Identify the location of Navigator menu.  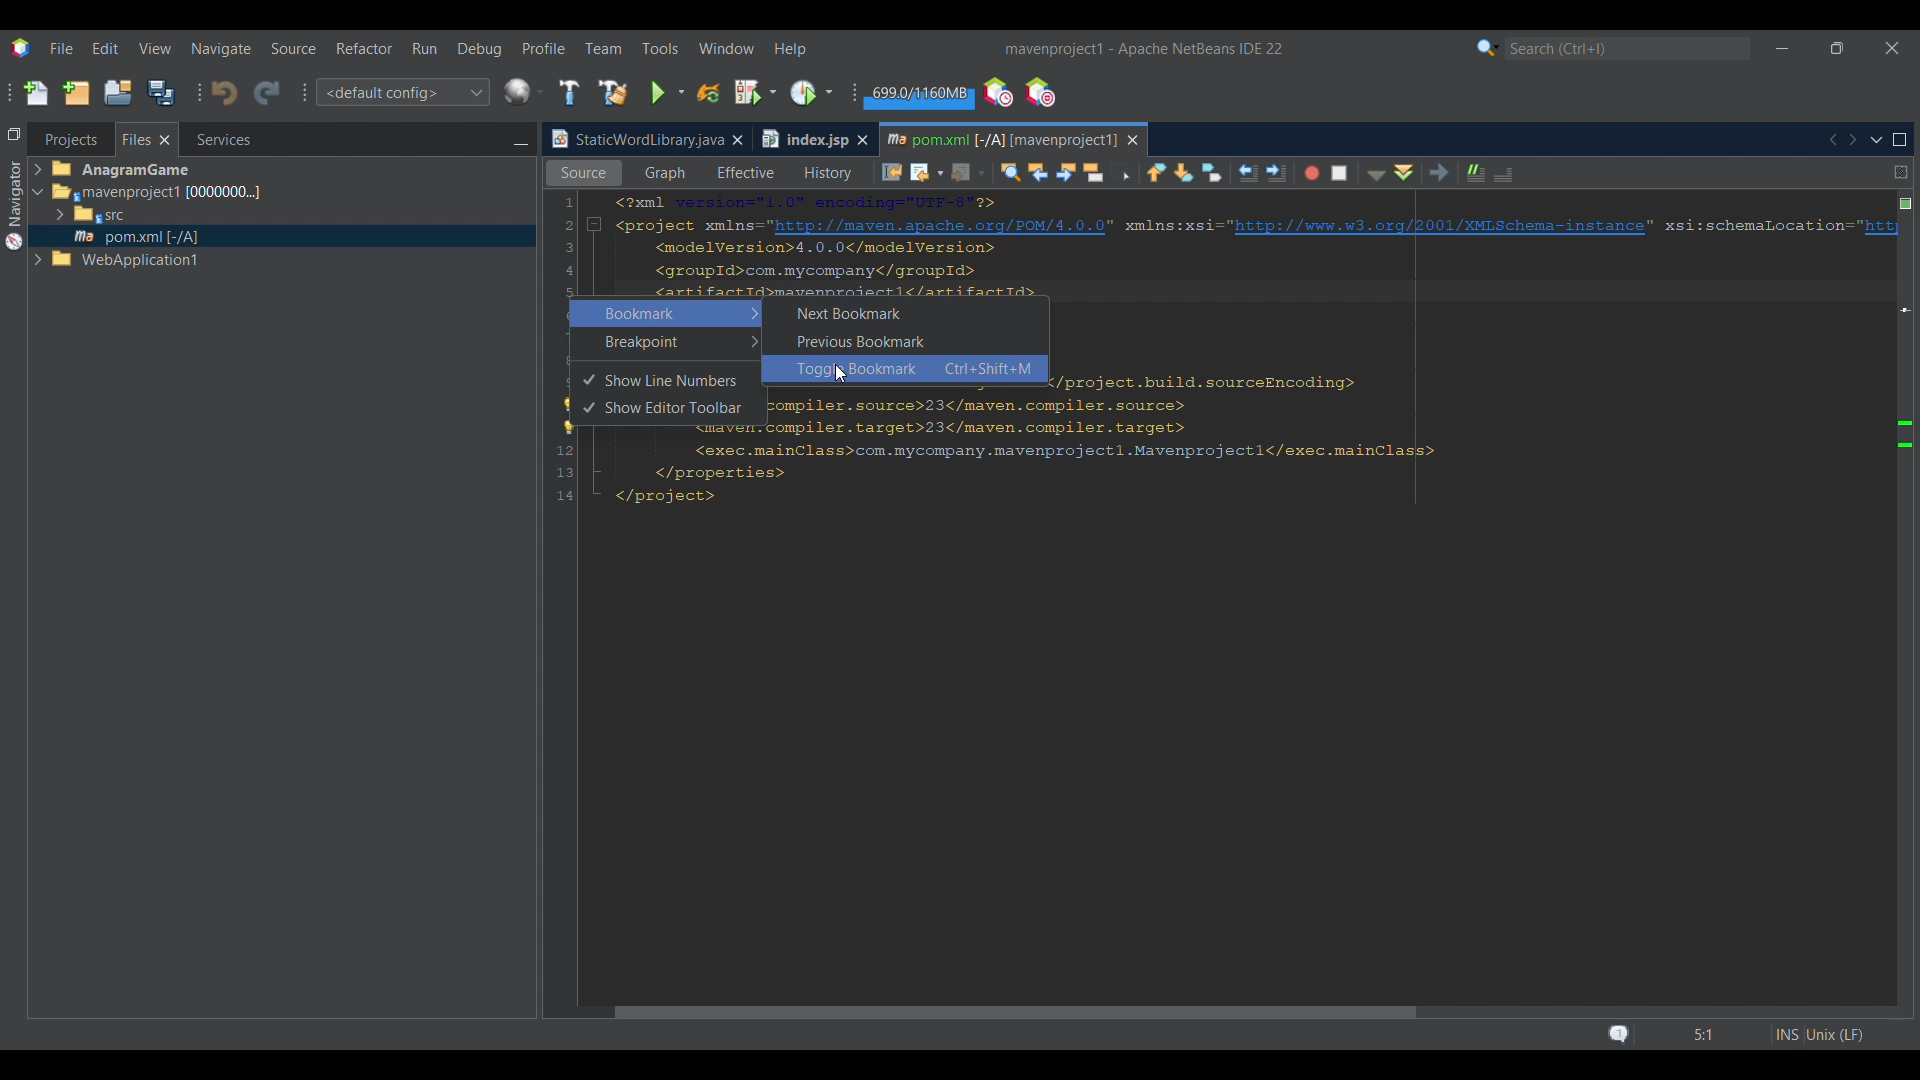
(12, 205).